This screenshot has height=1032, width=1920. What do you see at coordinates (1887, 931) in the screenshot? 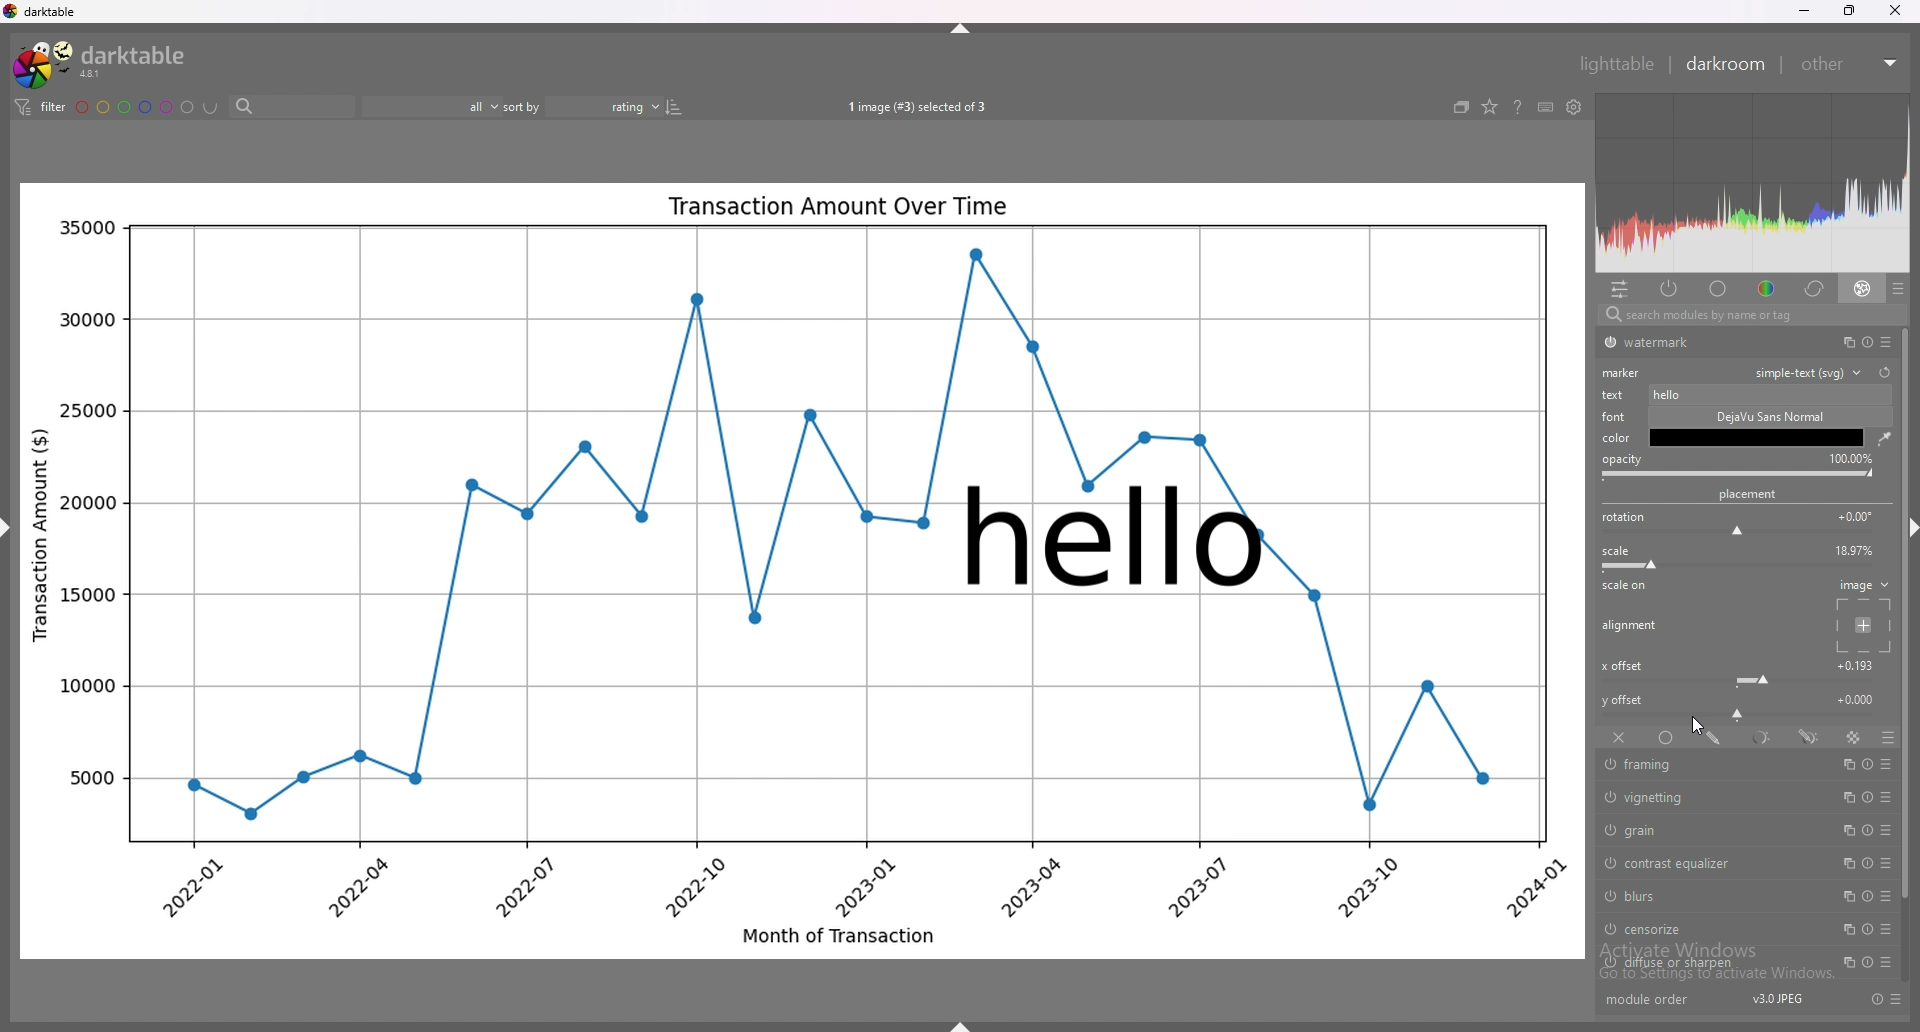
I see `presets` at bounding box center [1887, 931].